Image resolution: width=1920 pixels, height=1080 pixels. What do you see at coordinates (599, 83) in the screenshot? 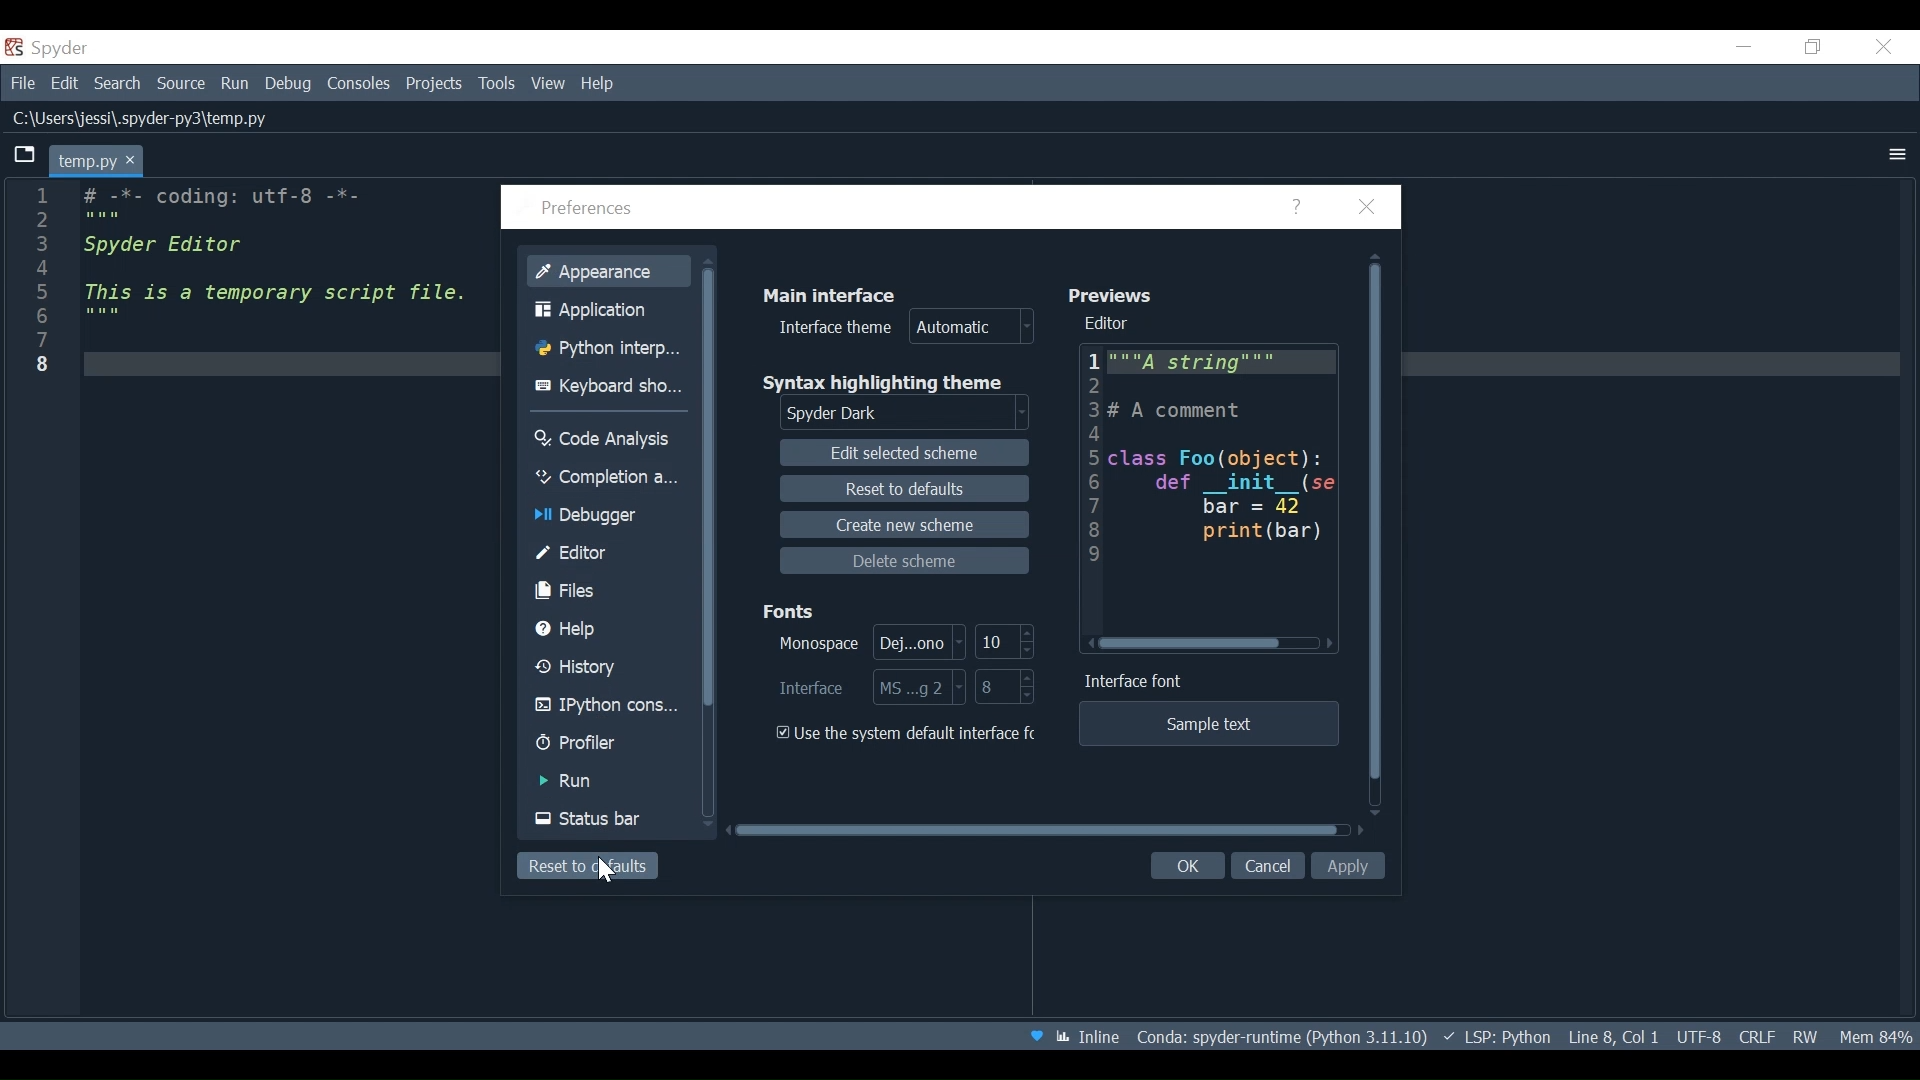
I see `Help` at bounding box center [599, 83].